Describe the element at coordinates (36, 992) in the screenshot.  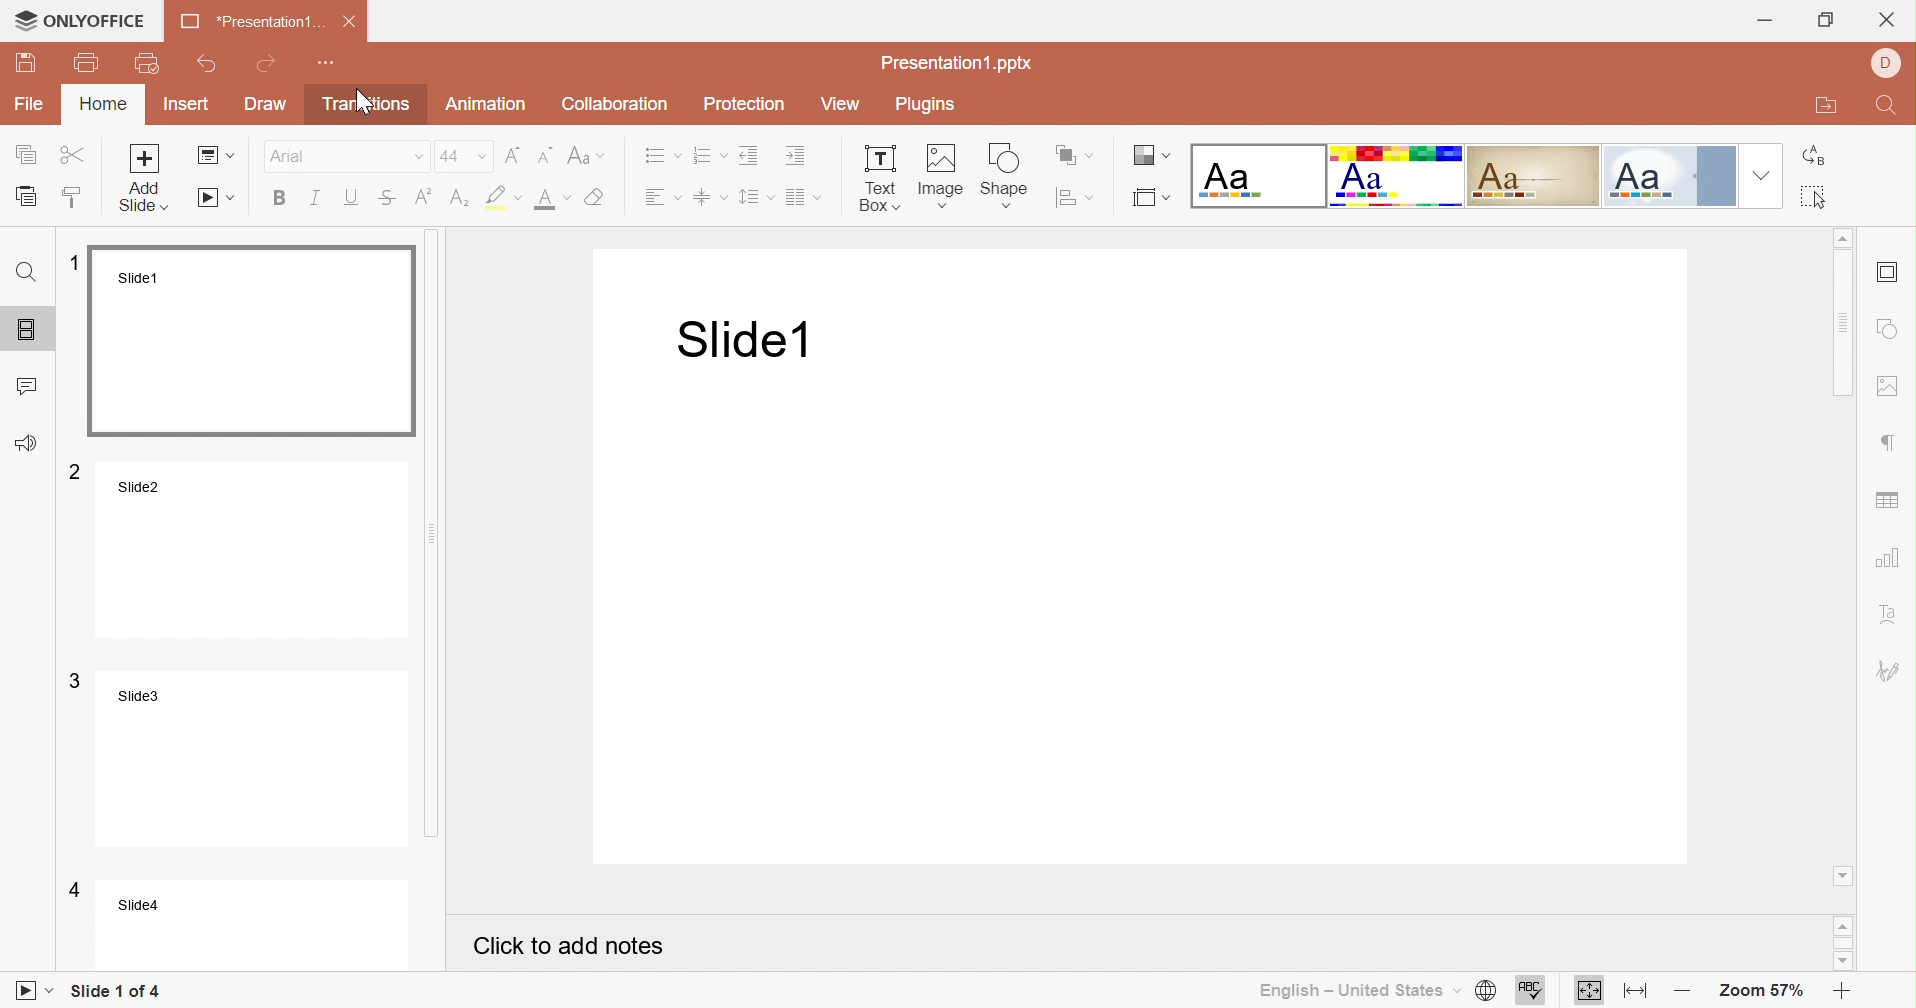
I see `Start slideshow` at that location.